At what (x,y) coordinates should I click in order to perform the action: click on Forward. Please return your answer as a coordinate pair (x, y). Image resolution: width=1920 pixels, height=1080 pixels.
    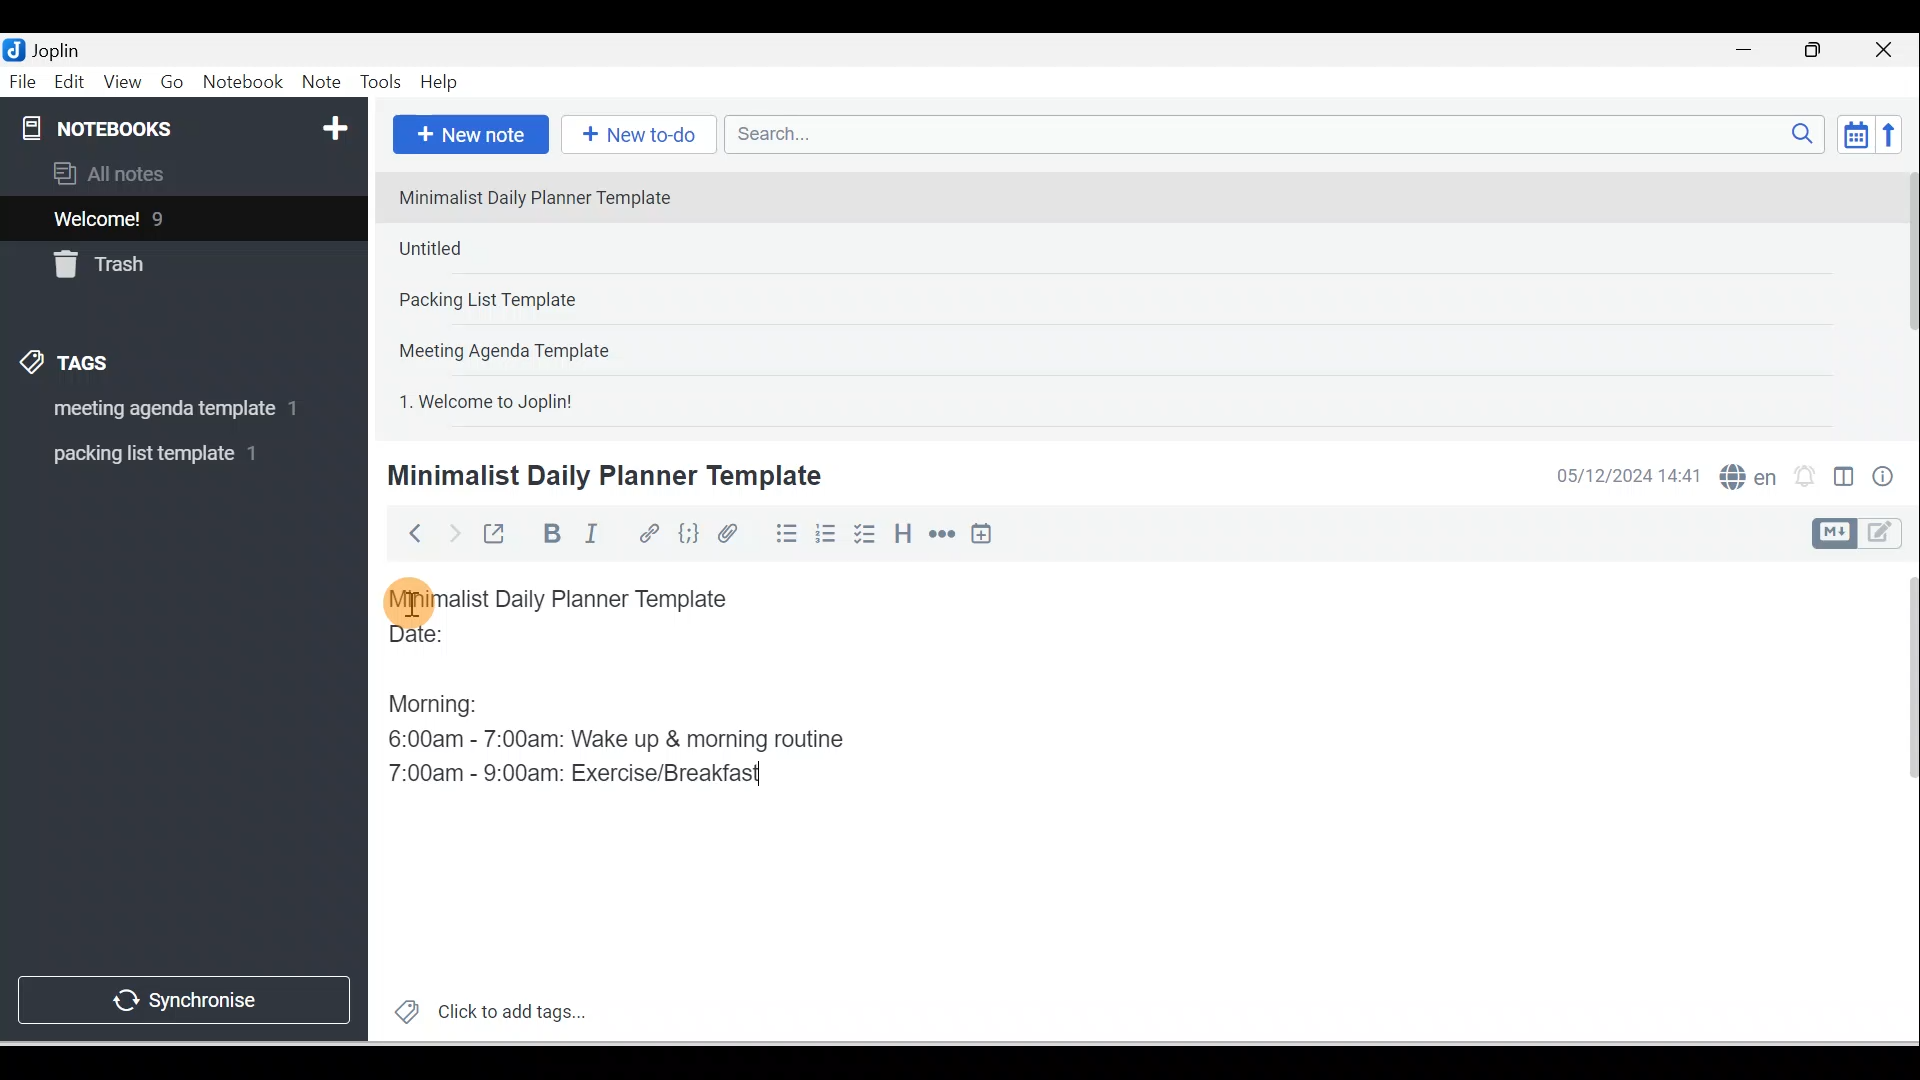
    Looking at the image, I should click on (452, 532).